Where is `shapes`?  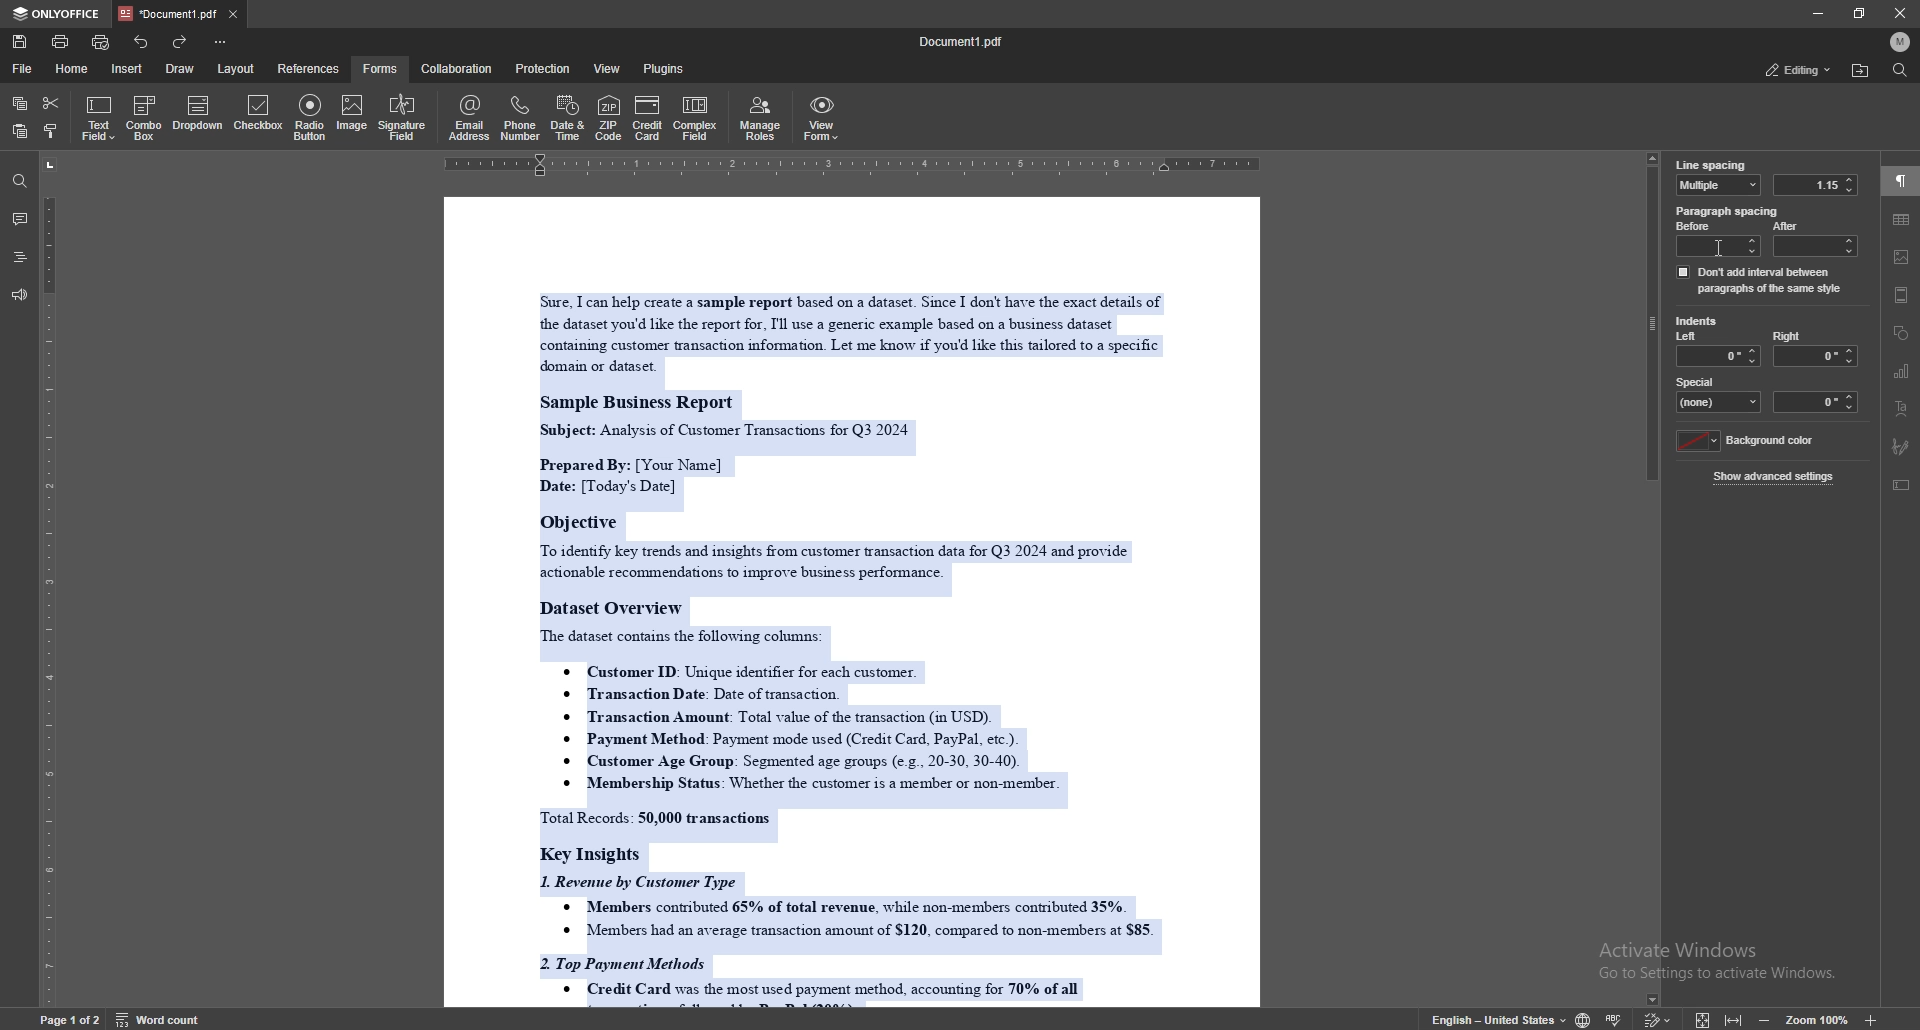 shapes is located at coordinates (1902, 333).